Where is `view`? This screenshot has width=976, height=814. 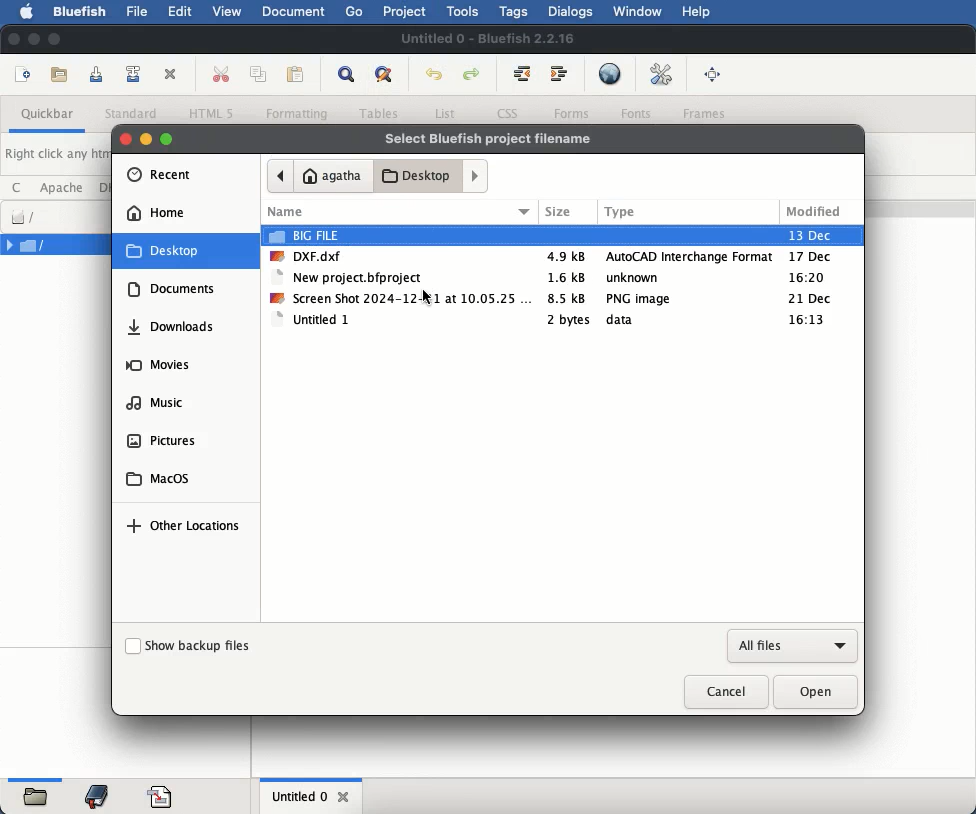 view is located at coordinates (226, 14).